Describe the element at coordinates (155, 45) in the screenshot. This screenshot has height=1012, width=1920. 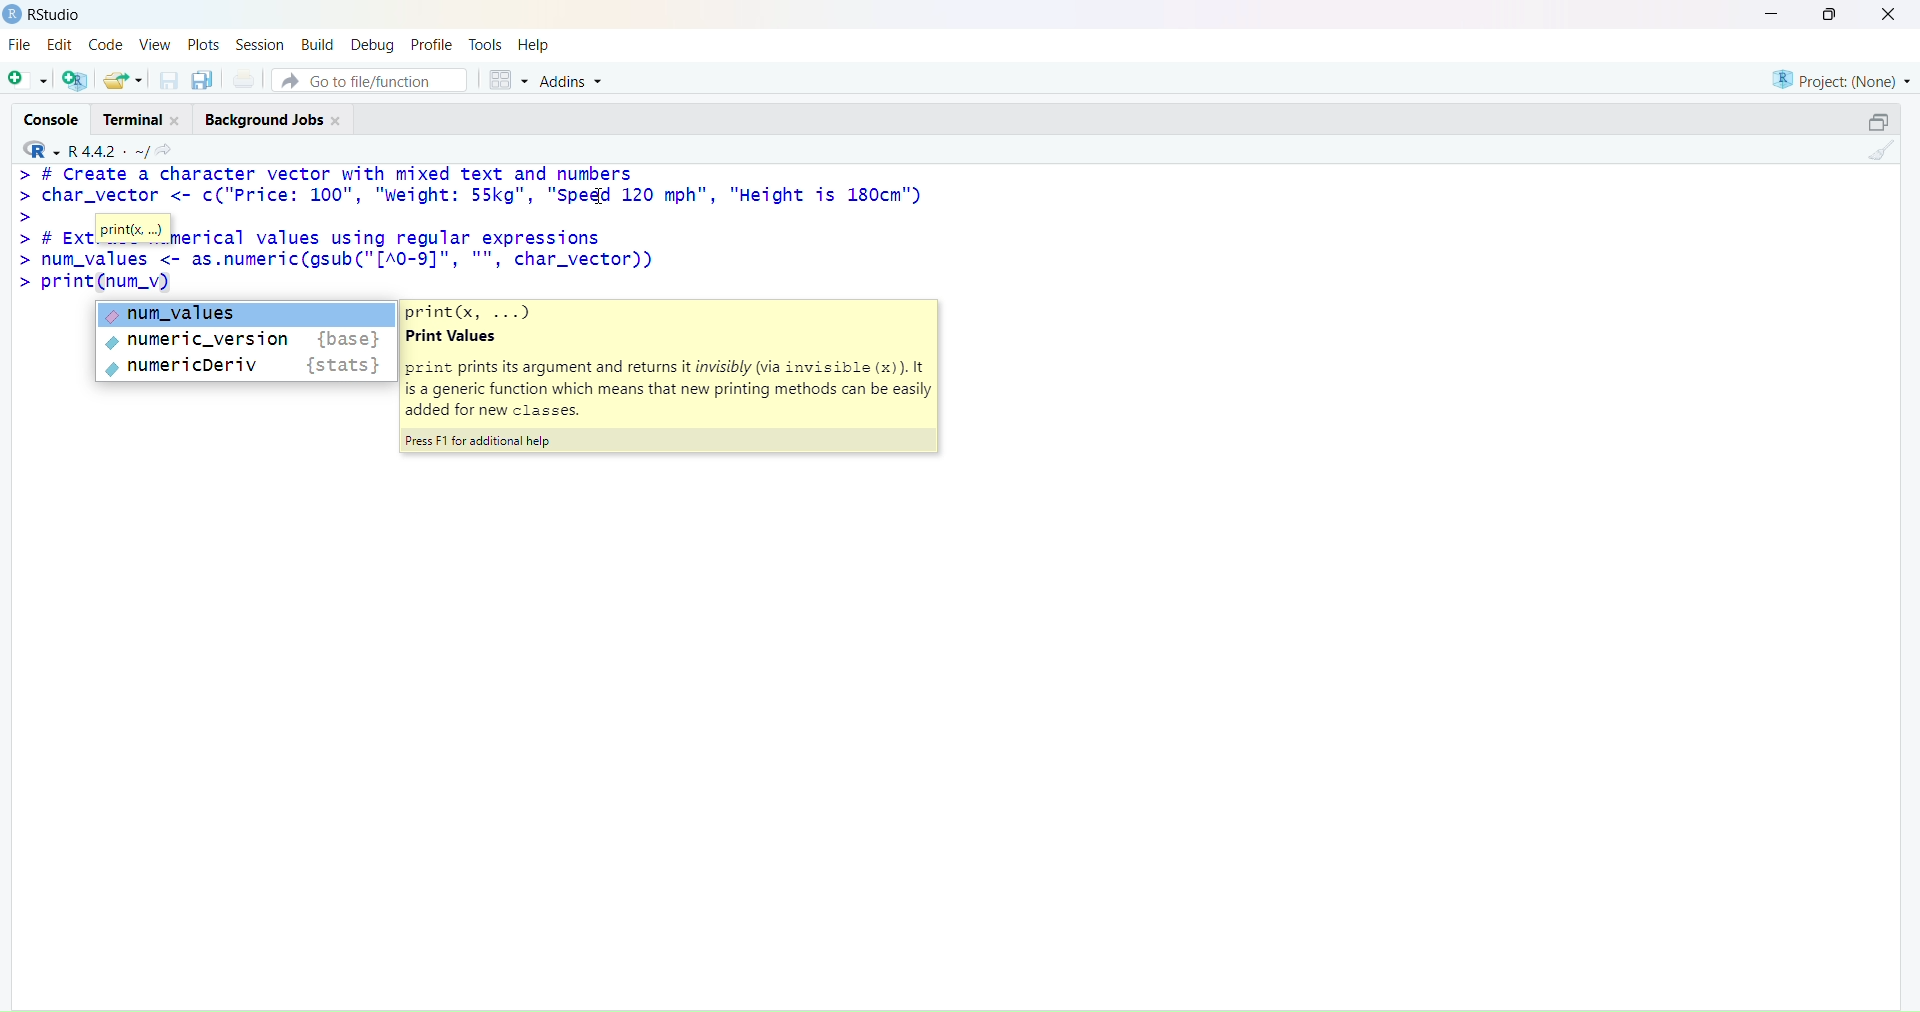
I see `view` at that location.